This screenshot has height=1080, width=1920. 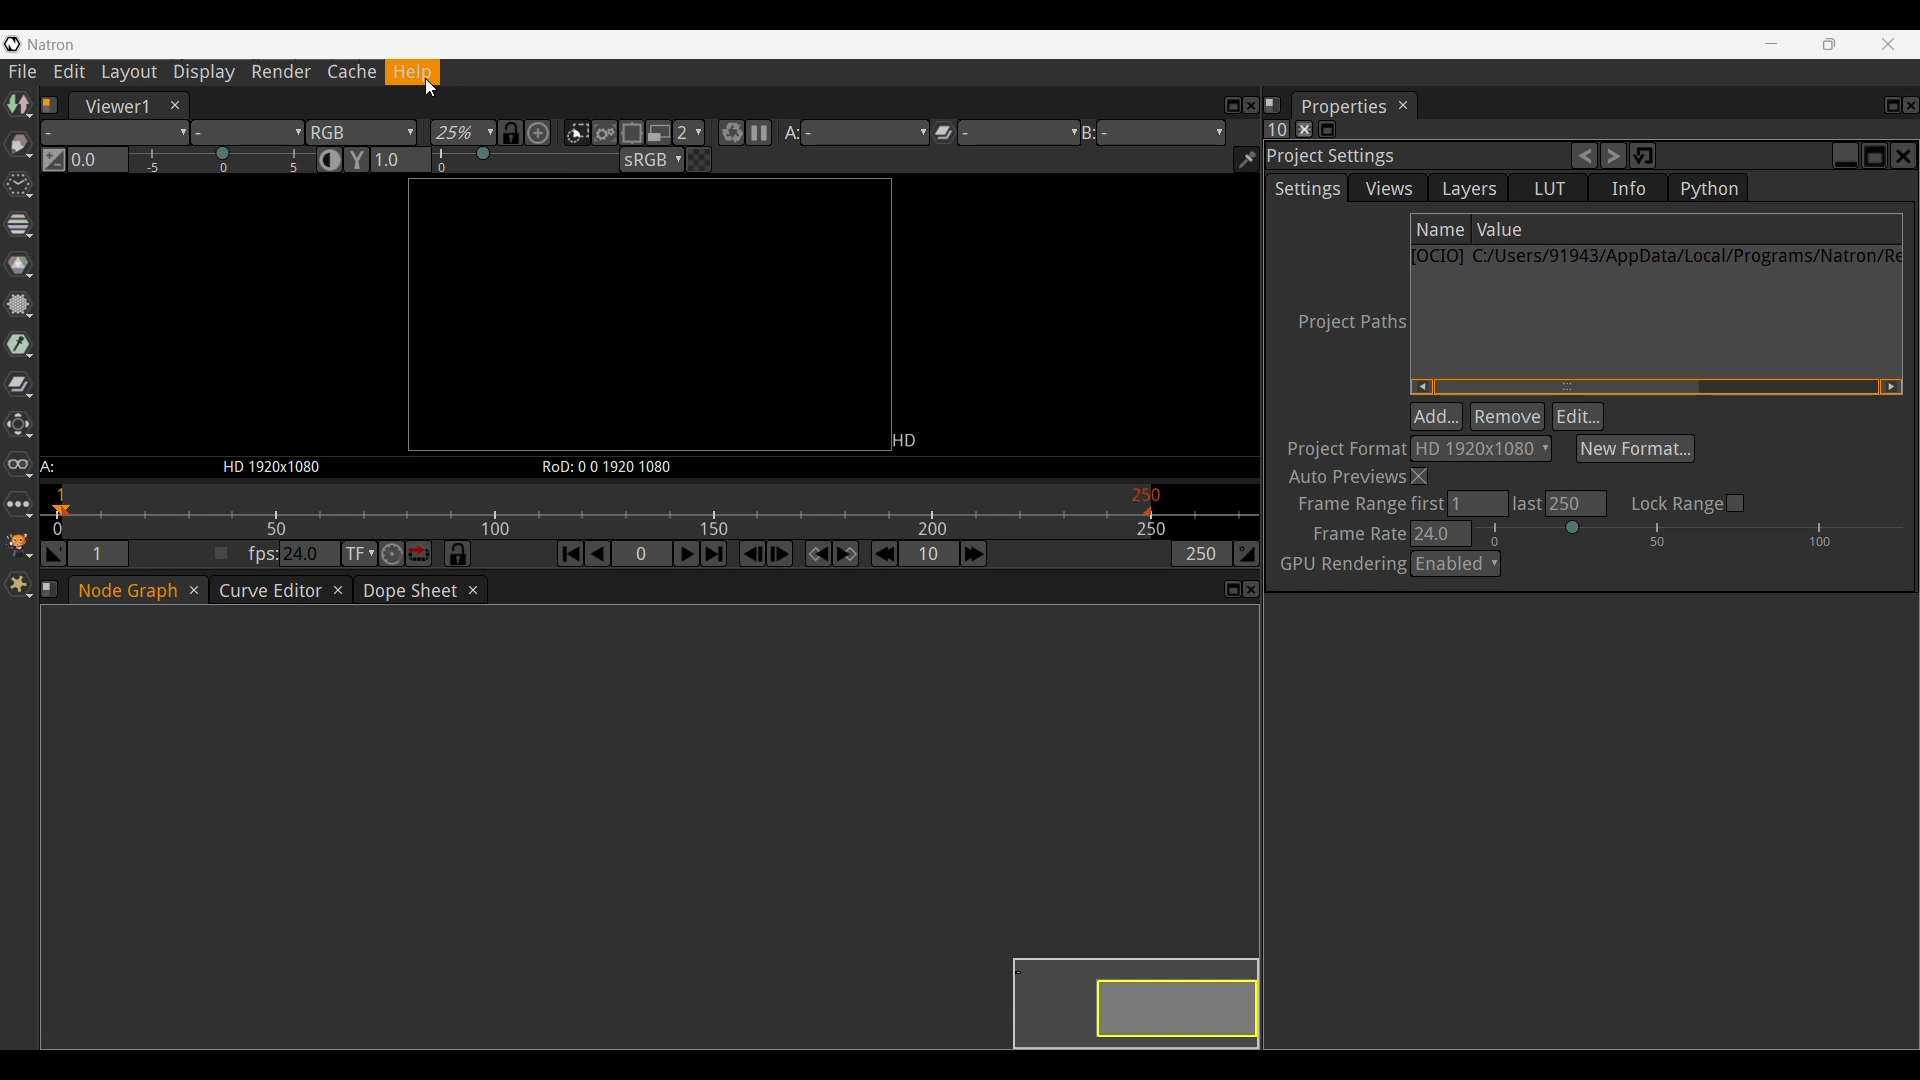 I want to click on Next frame, so click(x=780, y=554).